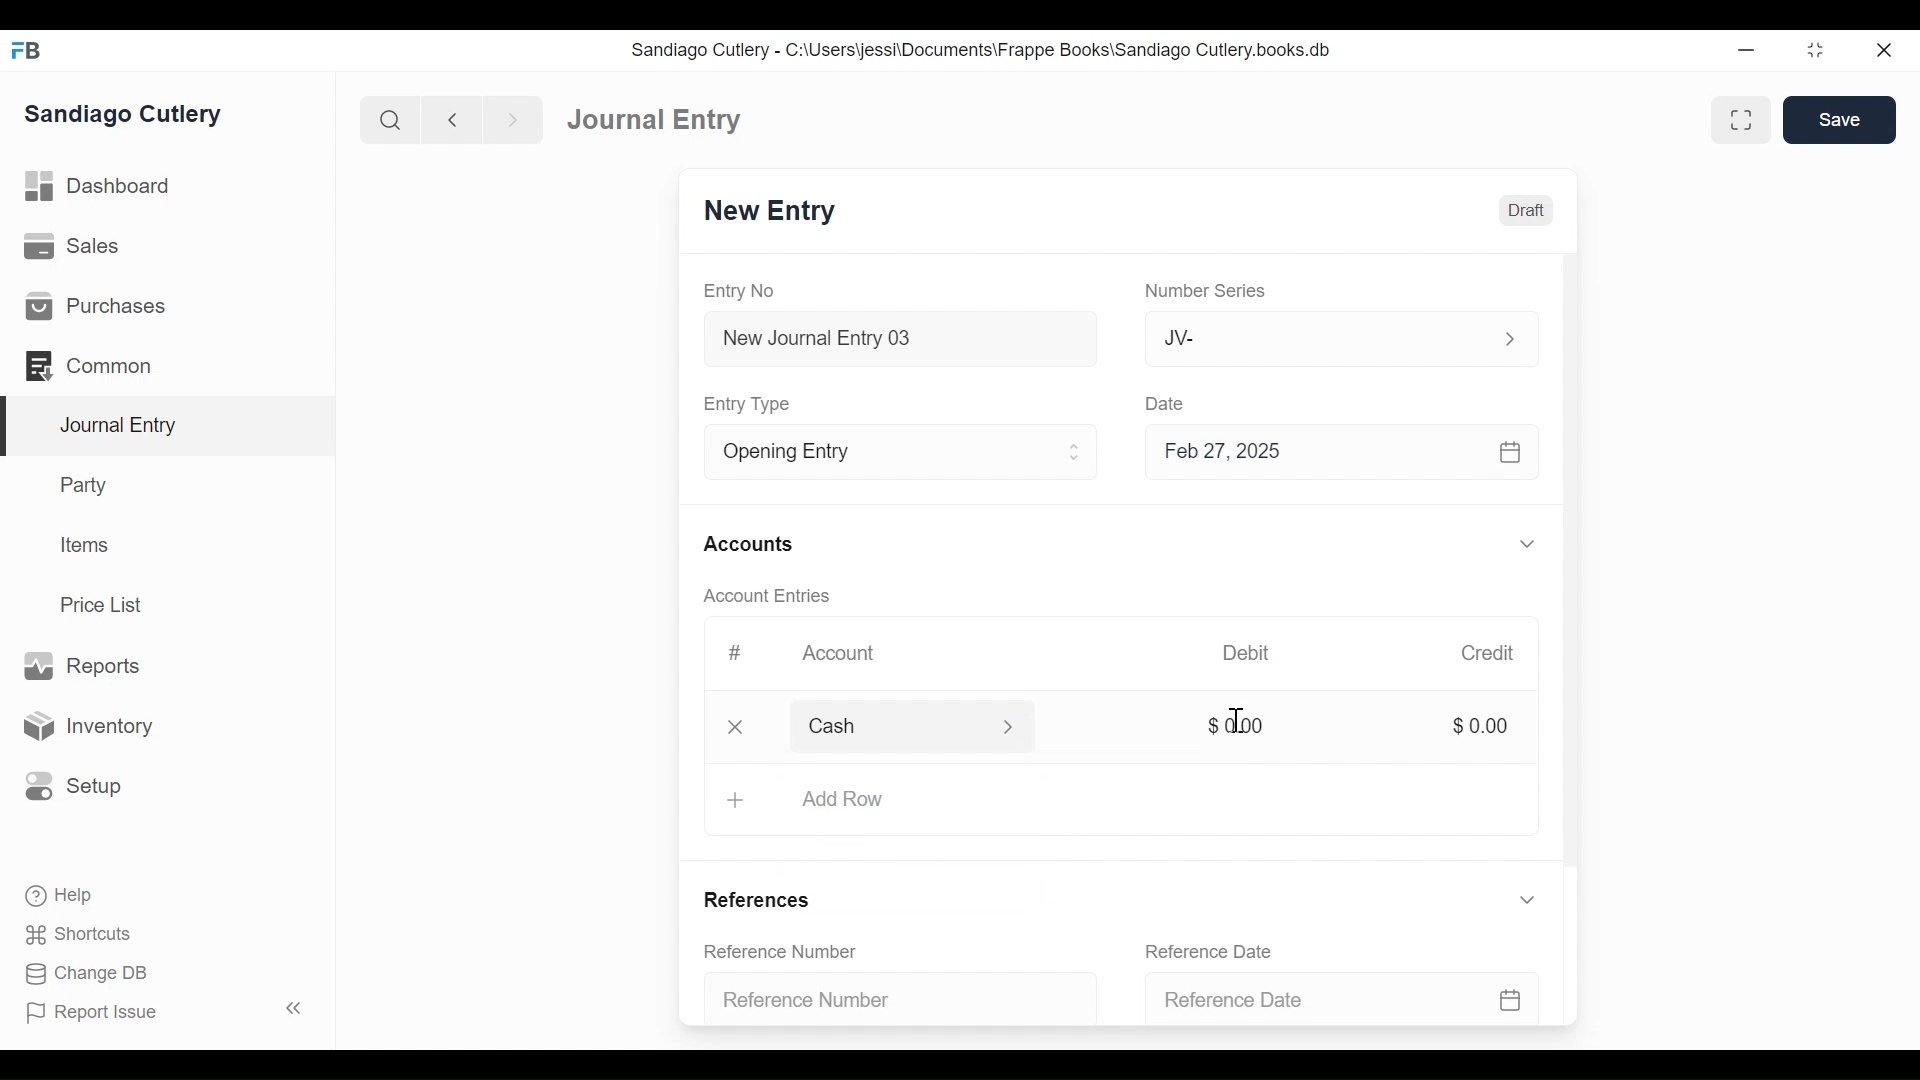  Describe the element at coordinates (1530, 543) in the screenshot. I see `Expand` at that location.